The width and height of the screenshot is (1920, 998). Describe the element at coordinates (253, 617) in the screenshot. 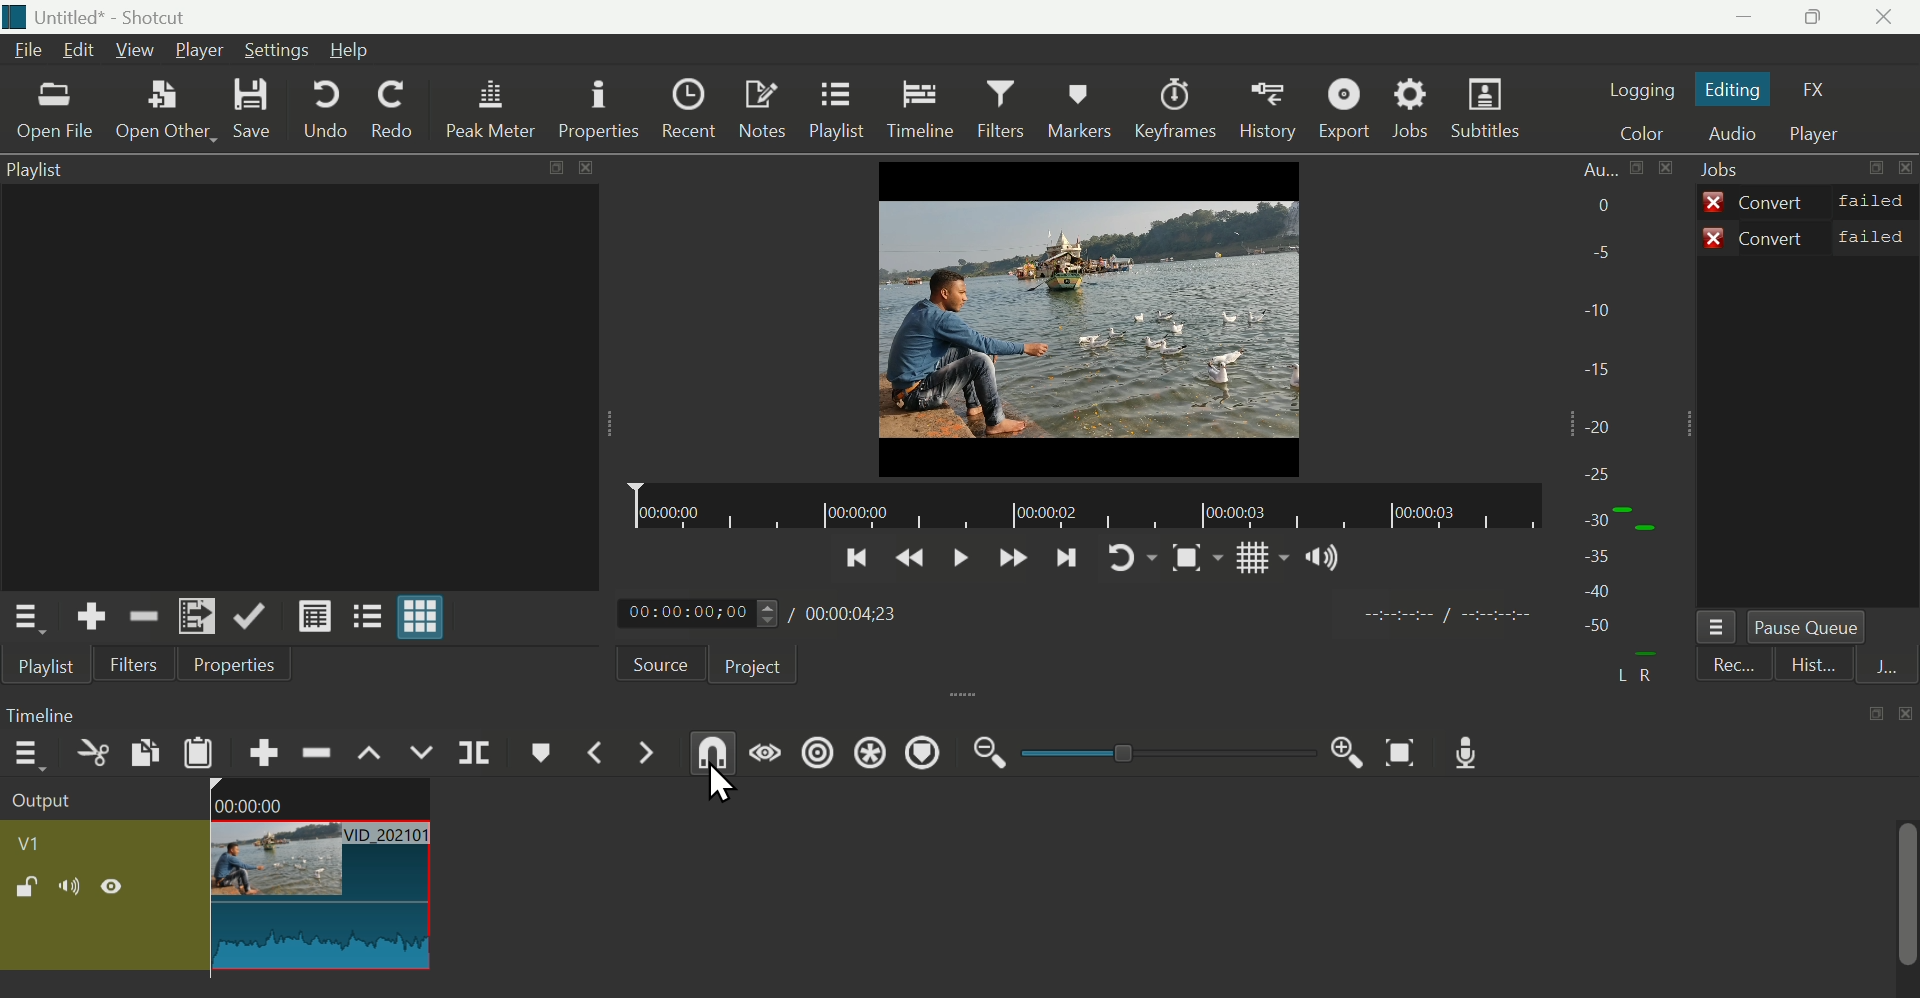

I see `Update` at that location.